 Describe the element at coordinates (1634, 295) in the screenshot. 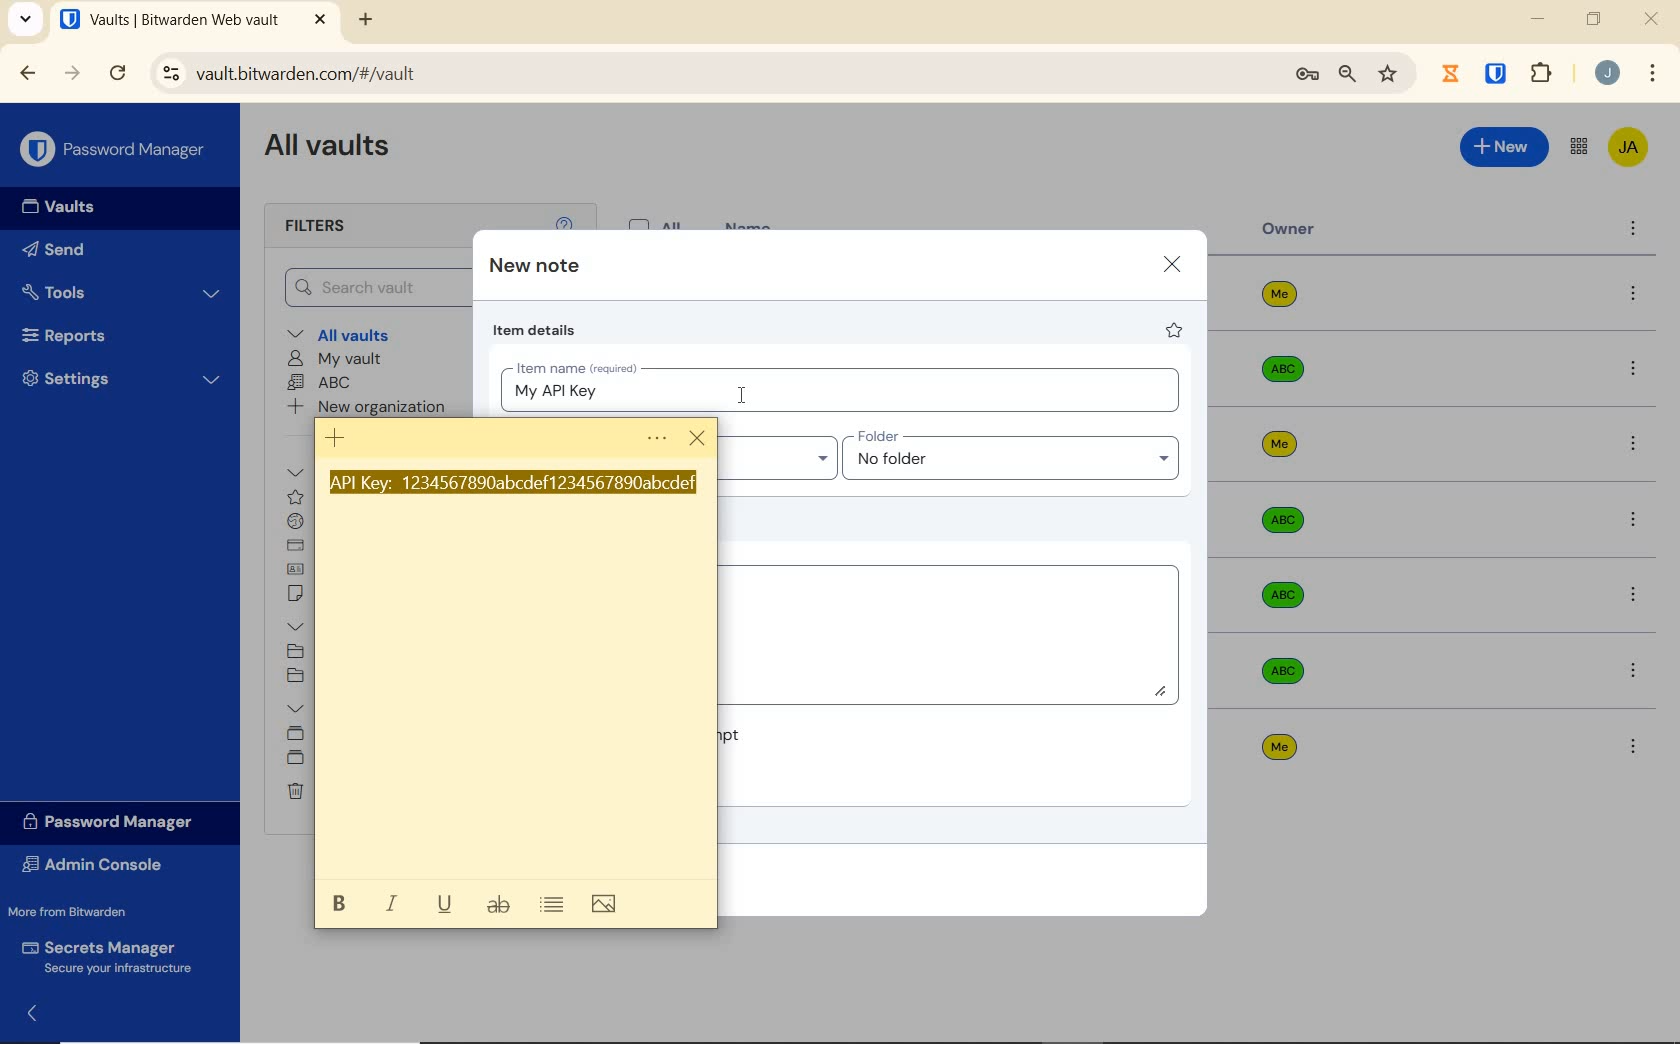

I see `more options` at that location.